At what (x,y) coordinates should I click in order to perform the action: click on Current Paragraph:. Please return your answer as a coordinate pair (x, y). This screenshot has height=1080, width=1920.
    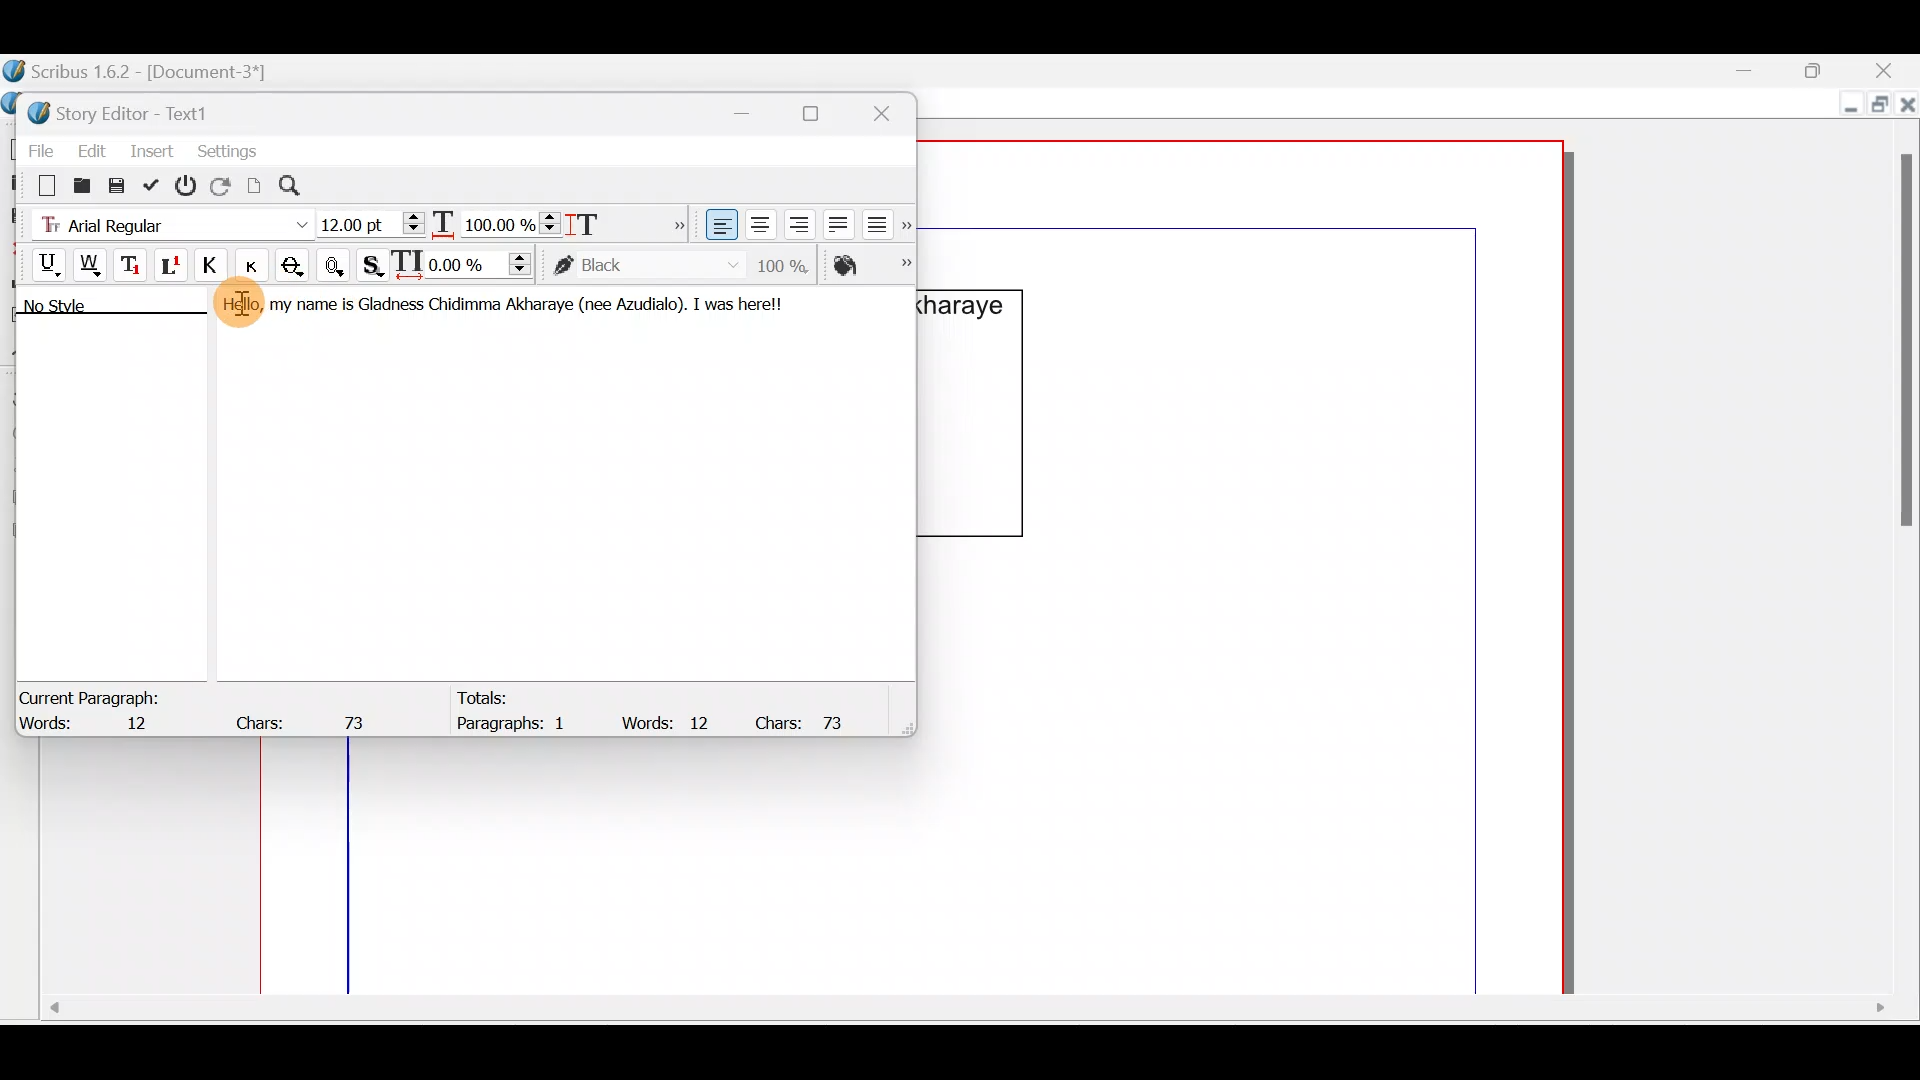
    Looking at the image, I should click on (92, 695).